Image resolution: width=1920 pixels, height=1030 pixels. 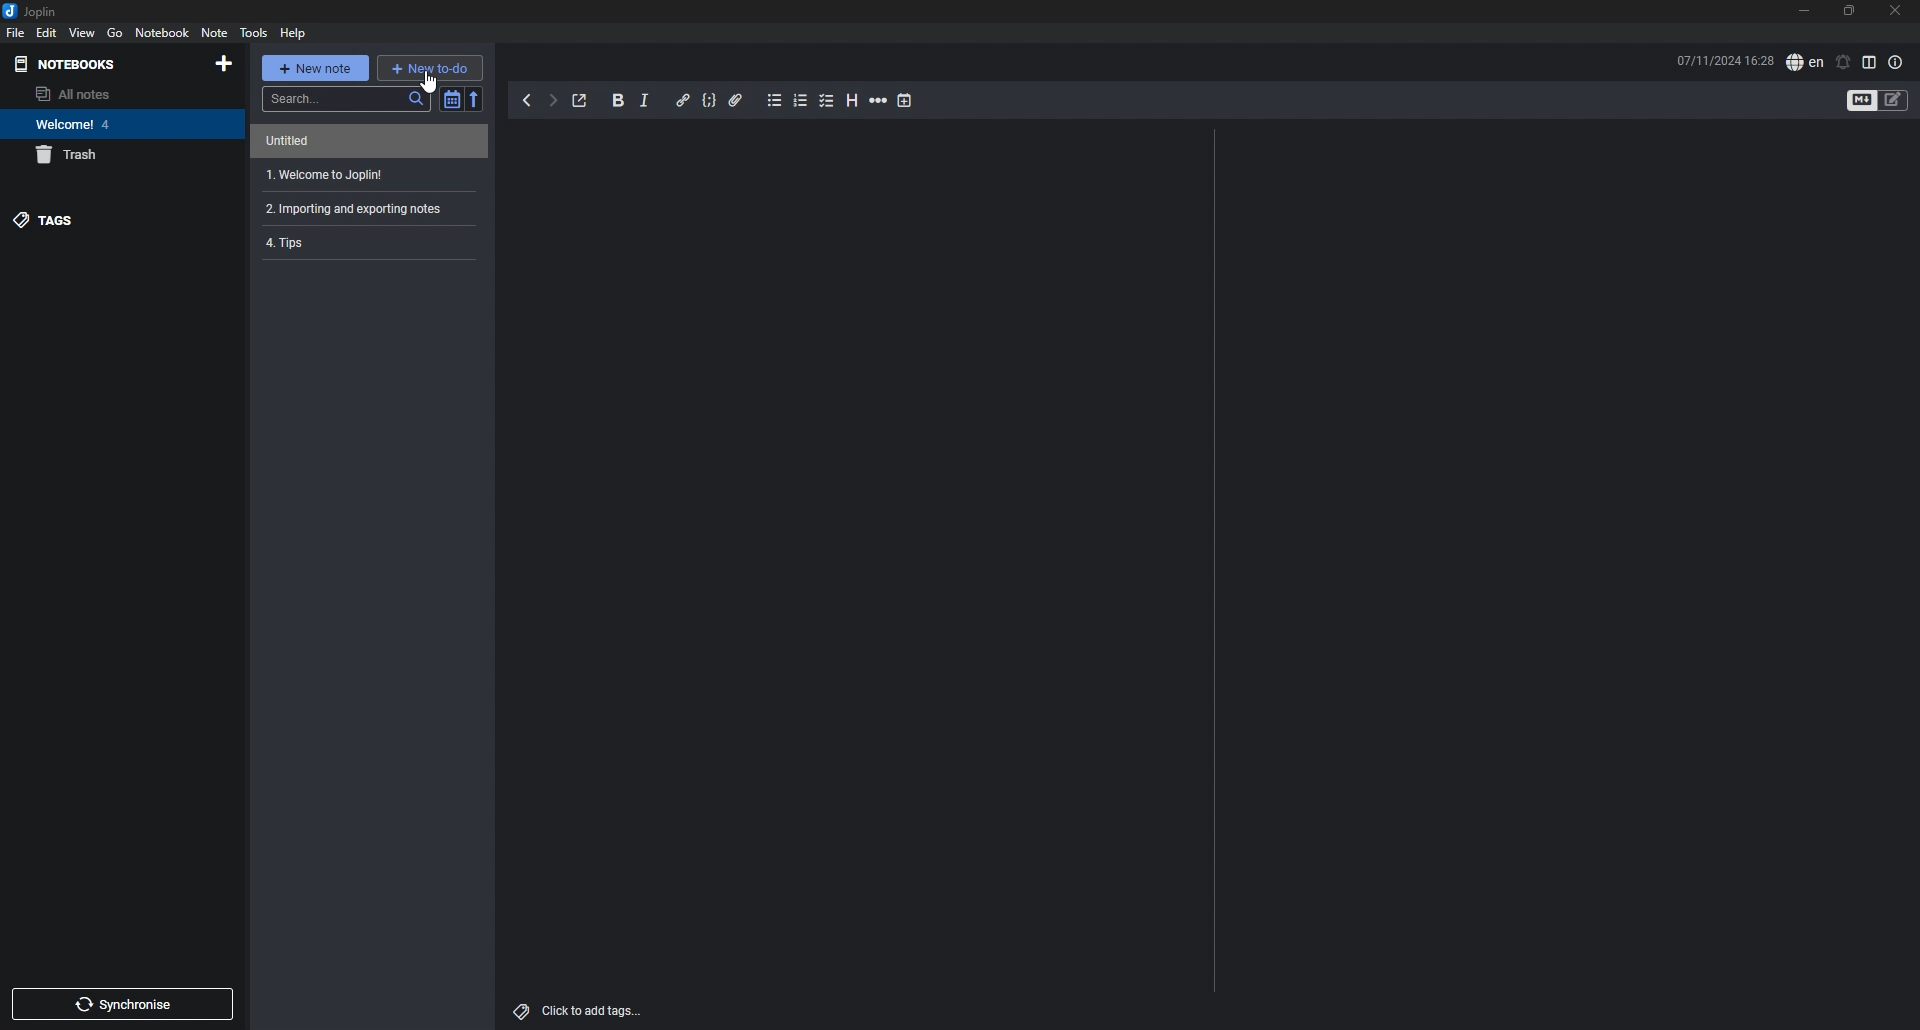 I want to click on Cursor, so click(x=428, y=80).